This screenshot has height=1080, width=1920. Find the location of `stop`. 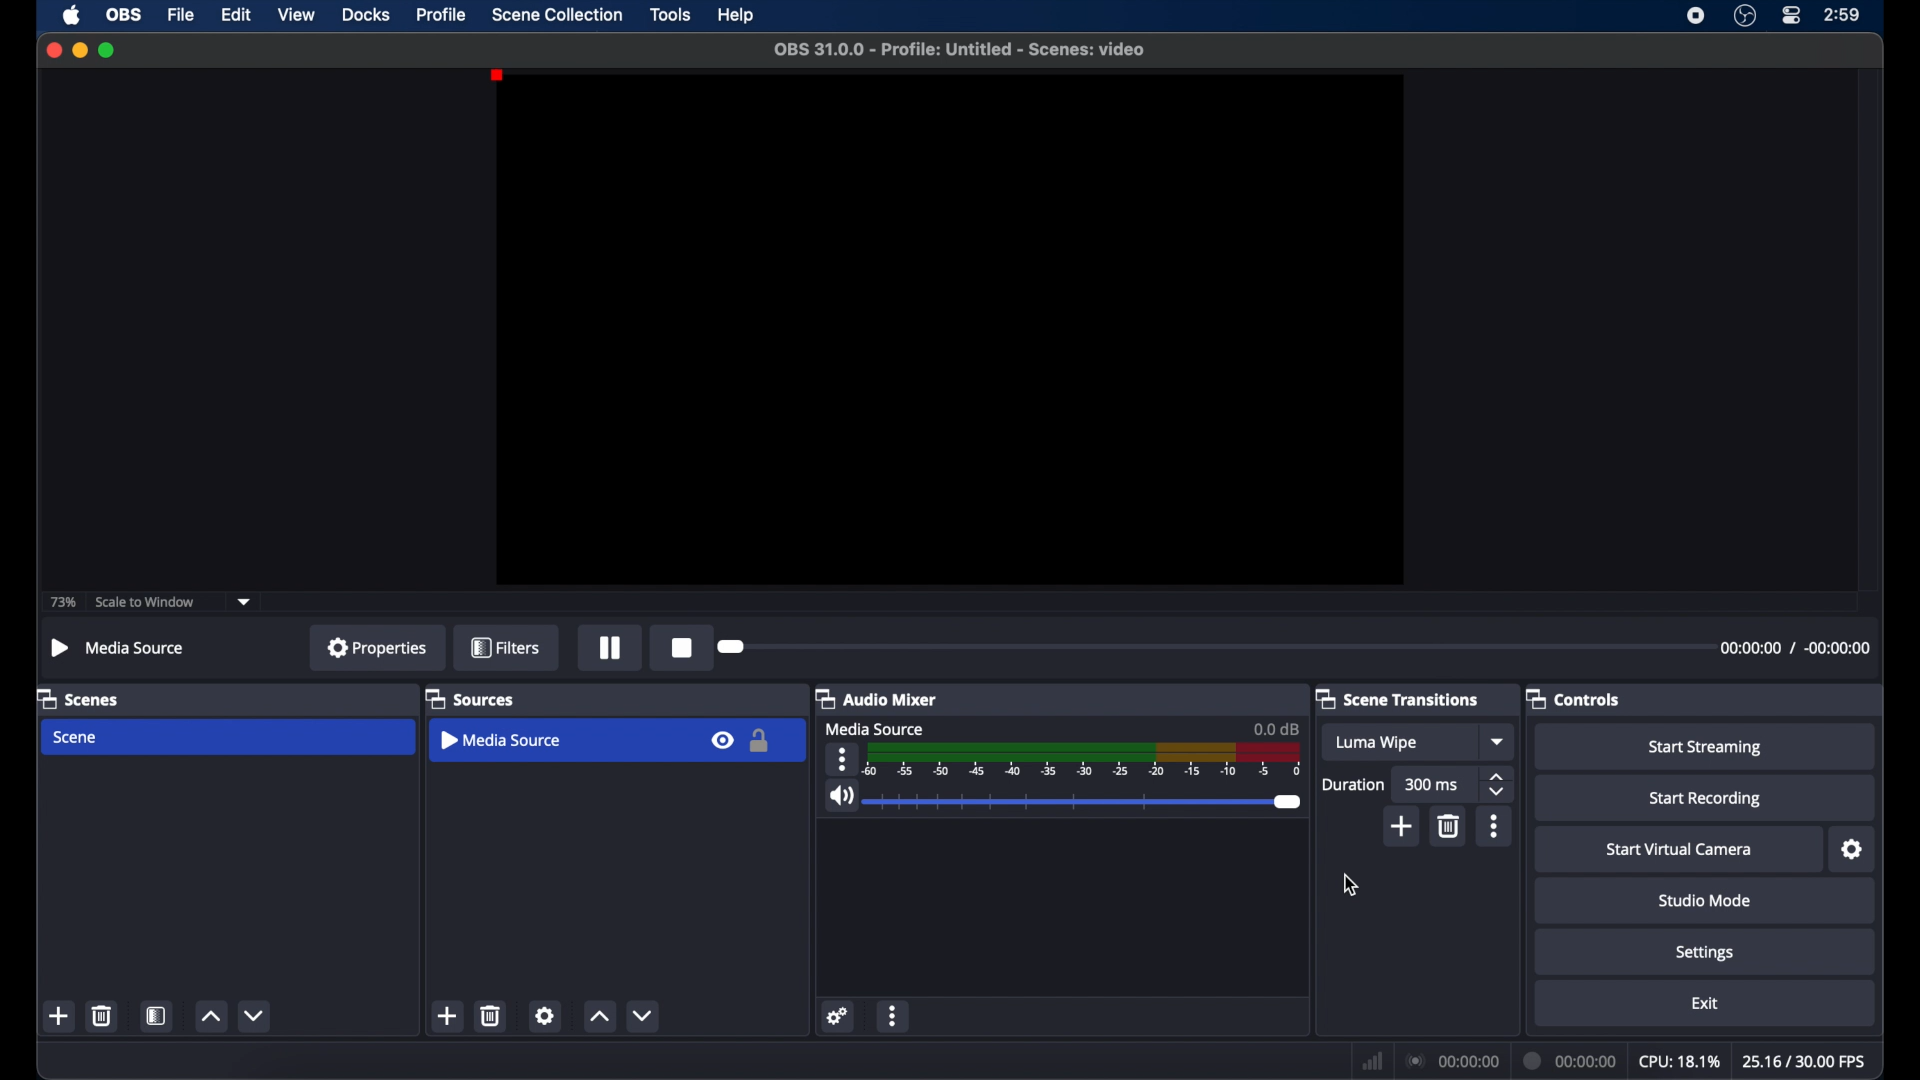

stop is located at coordinates (680, 649).